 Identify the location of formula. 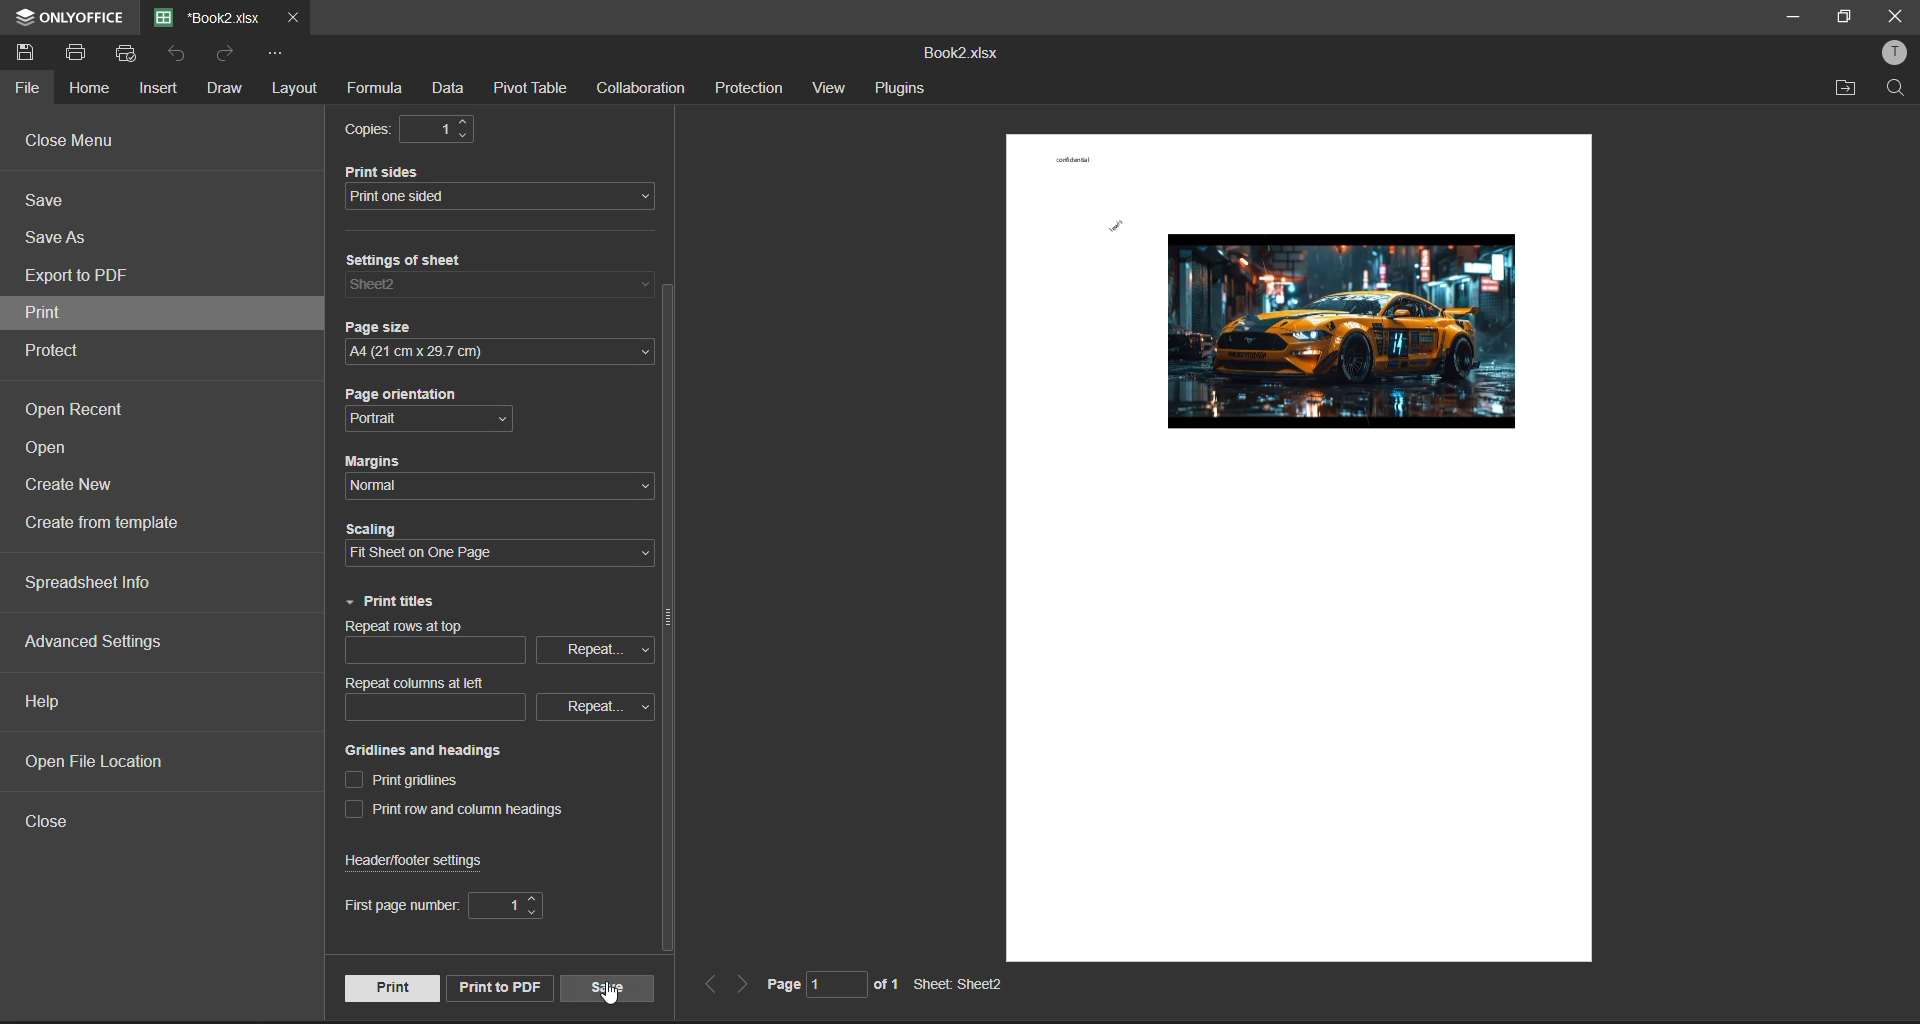
(373, 90).